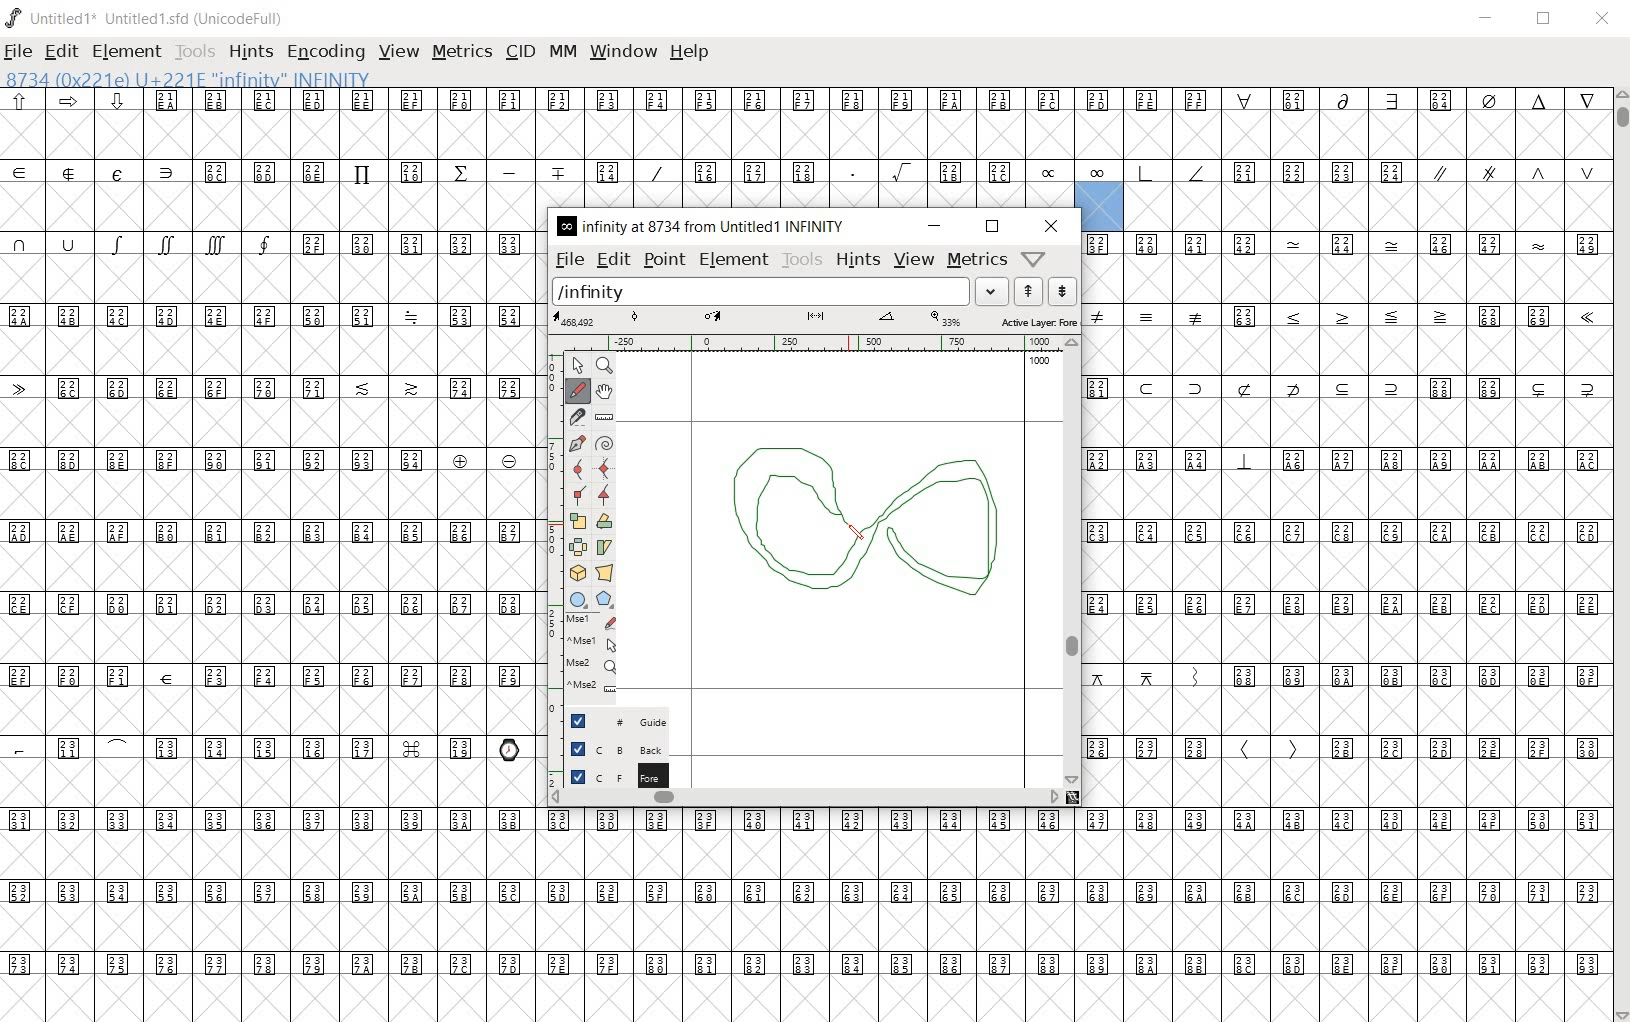 The image size is (1630, 1022). Describe the element at coordinates (856, 261) in the screenshot. I see `hints` at that location.